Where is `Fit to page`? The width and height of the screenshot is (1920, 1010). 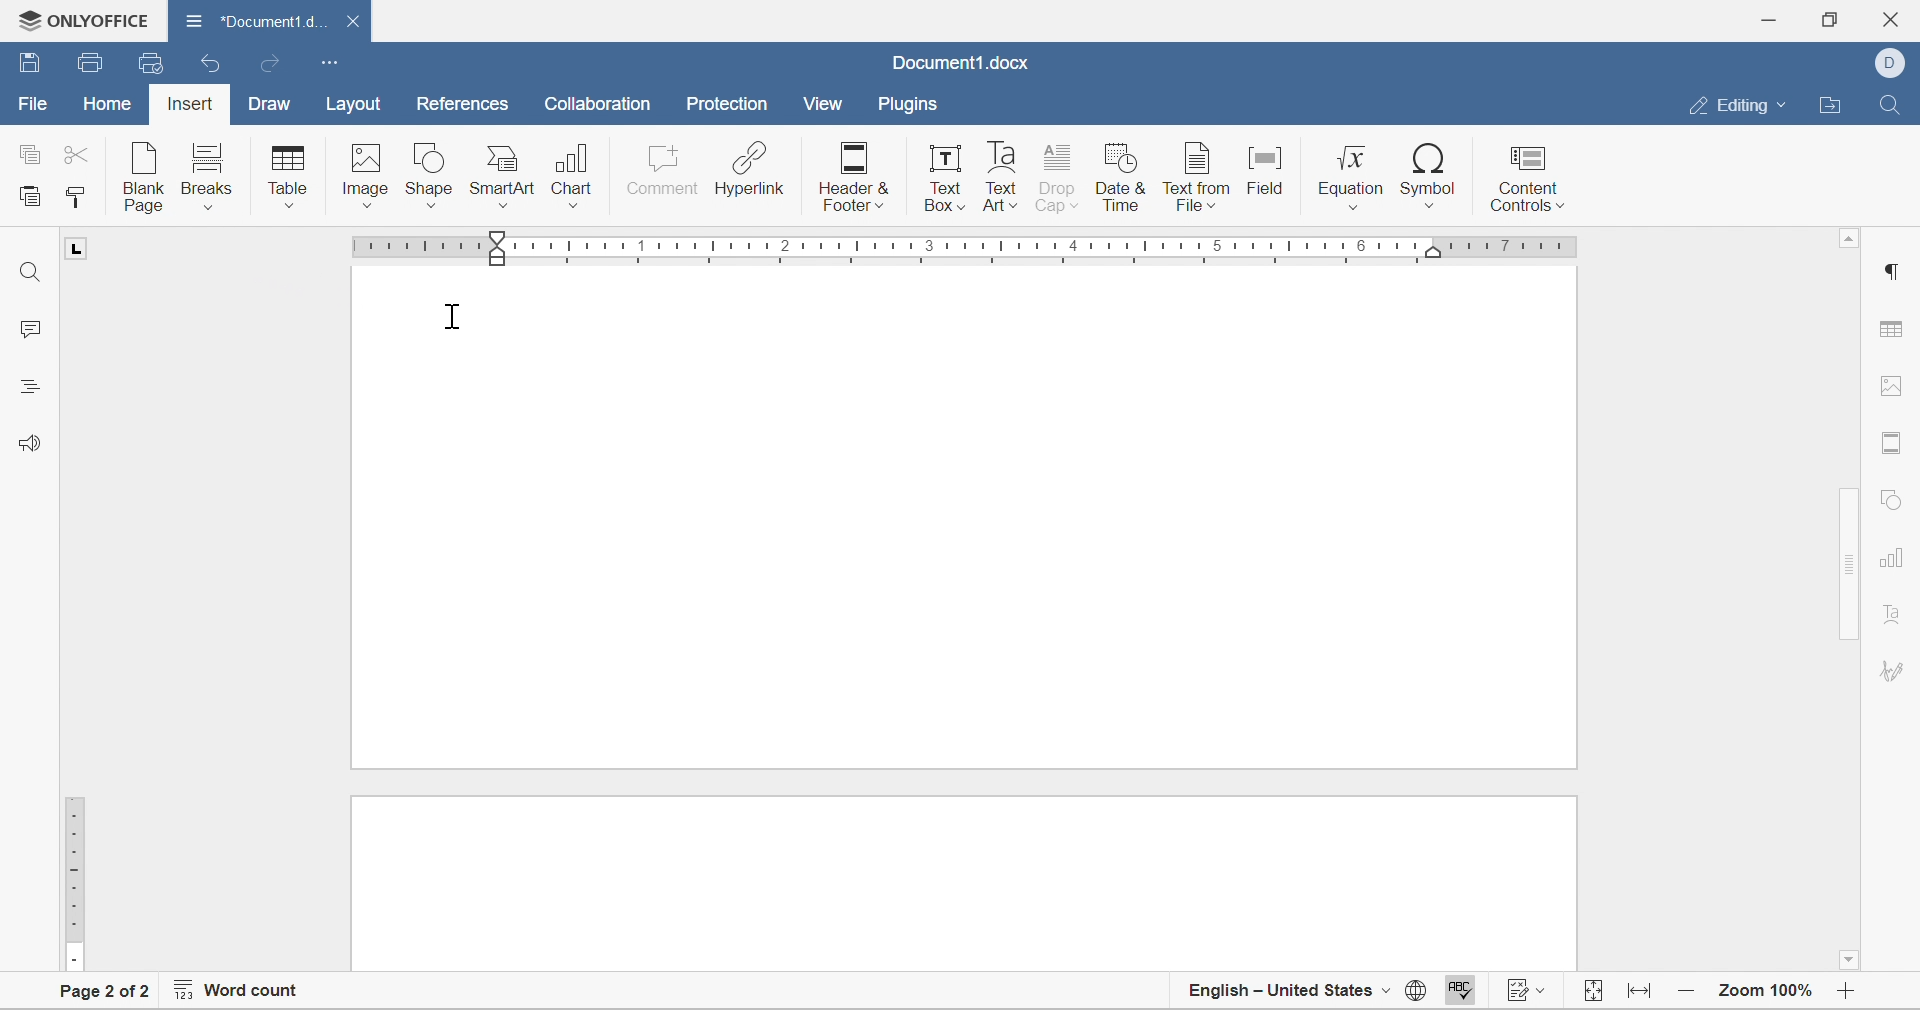 Fit to page is located at coordinates (1642, 994).